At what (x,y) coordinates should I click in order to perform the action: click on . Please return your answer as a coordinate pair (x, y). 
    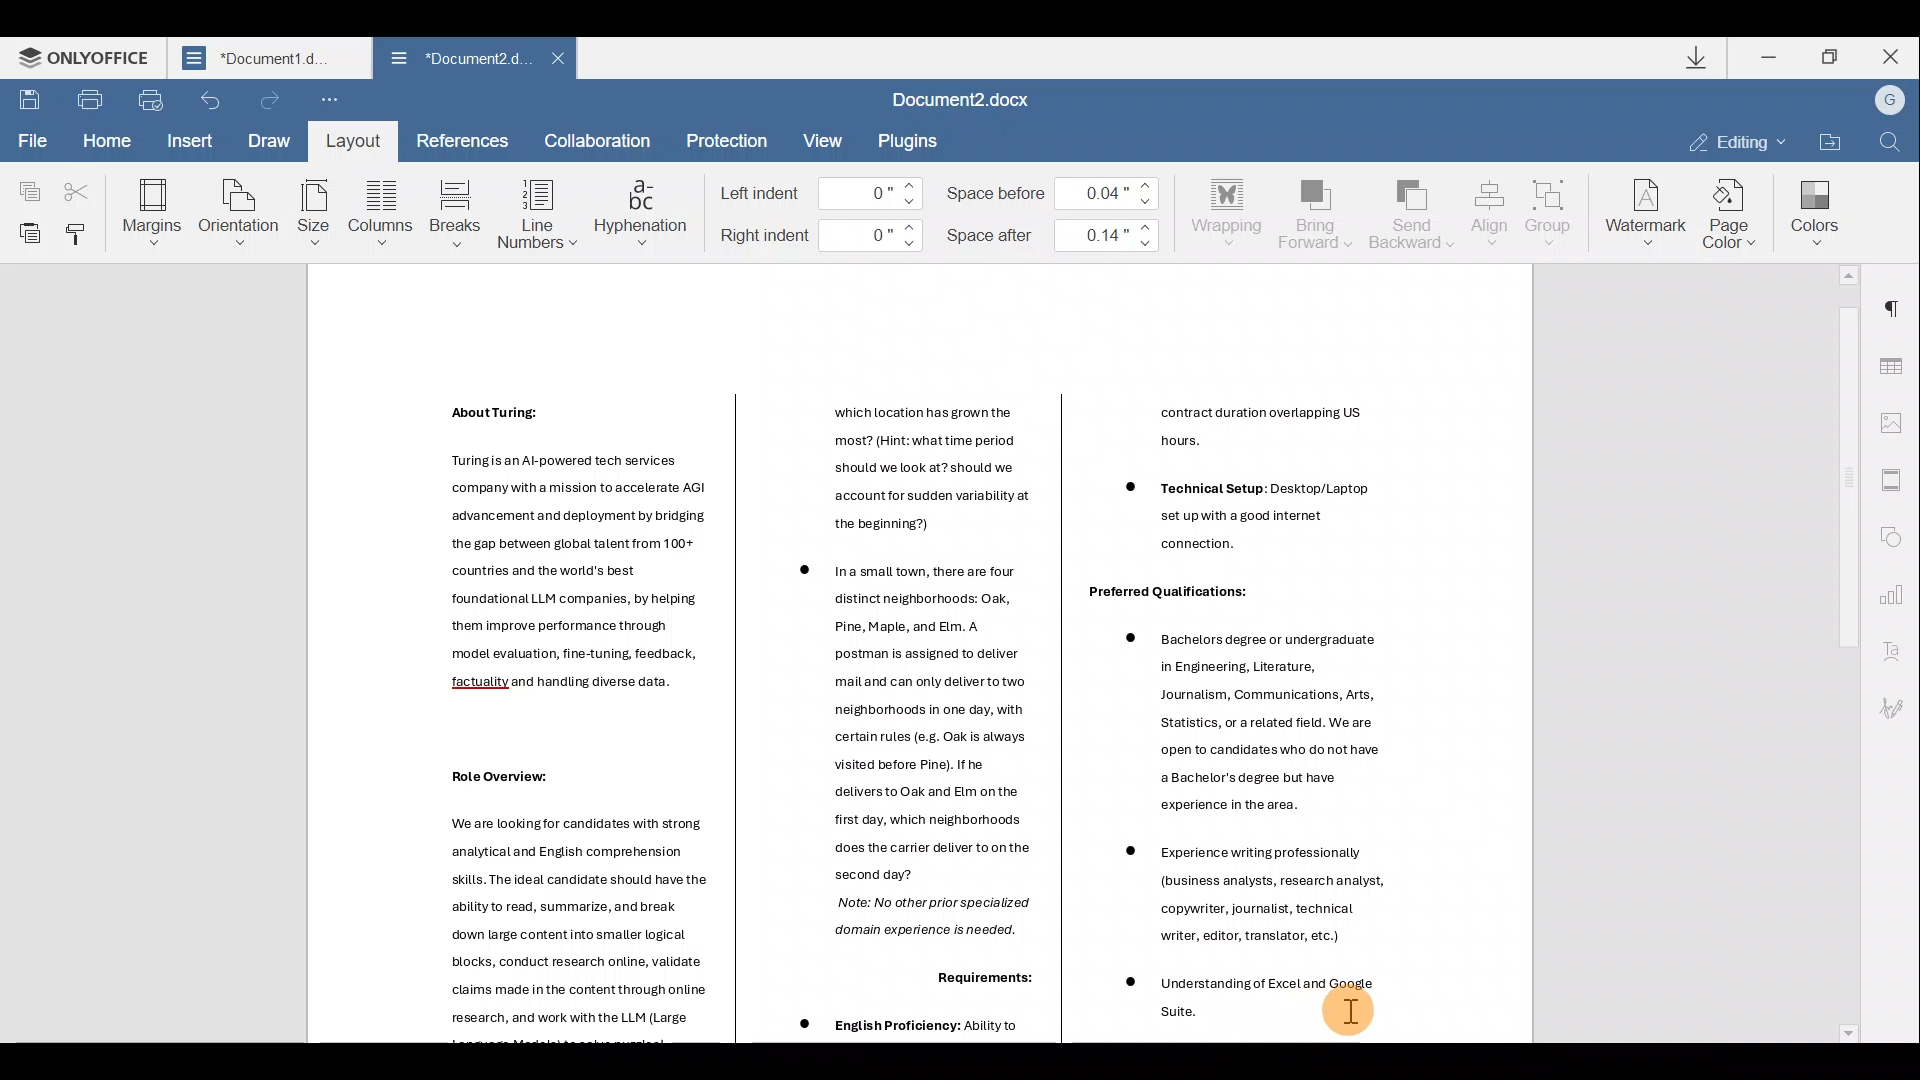
    Looking at the image, I should click on (1246, 891).